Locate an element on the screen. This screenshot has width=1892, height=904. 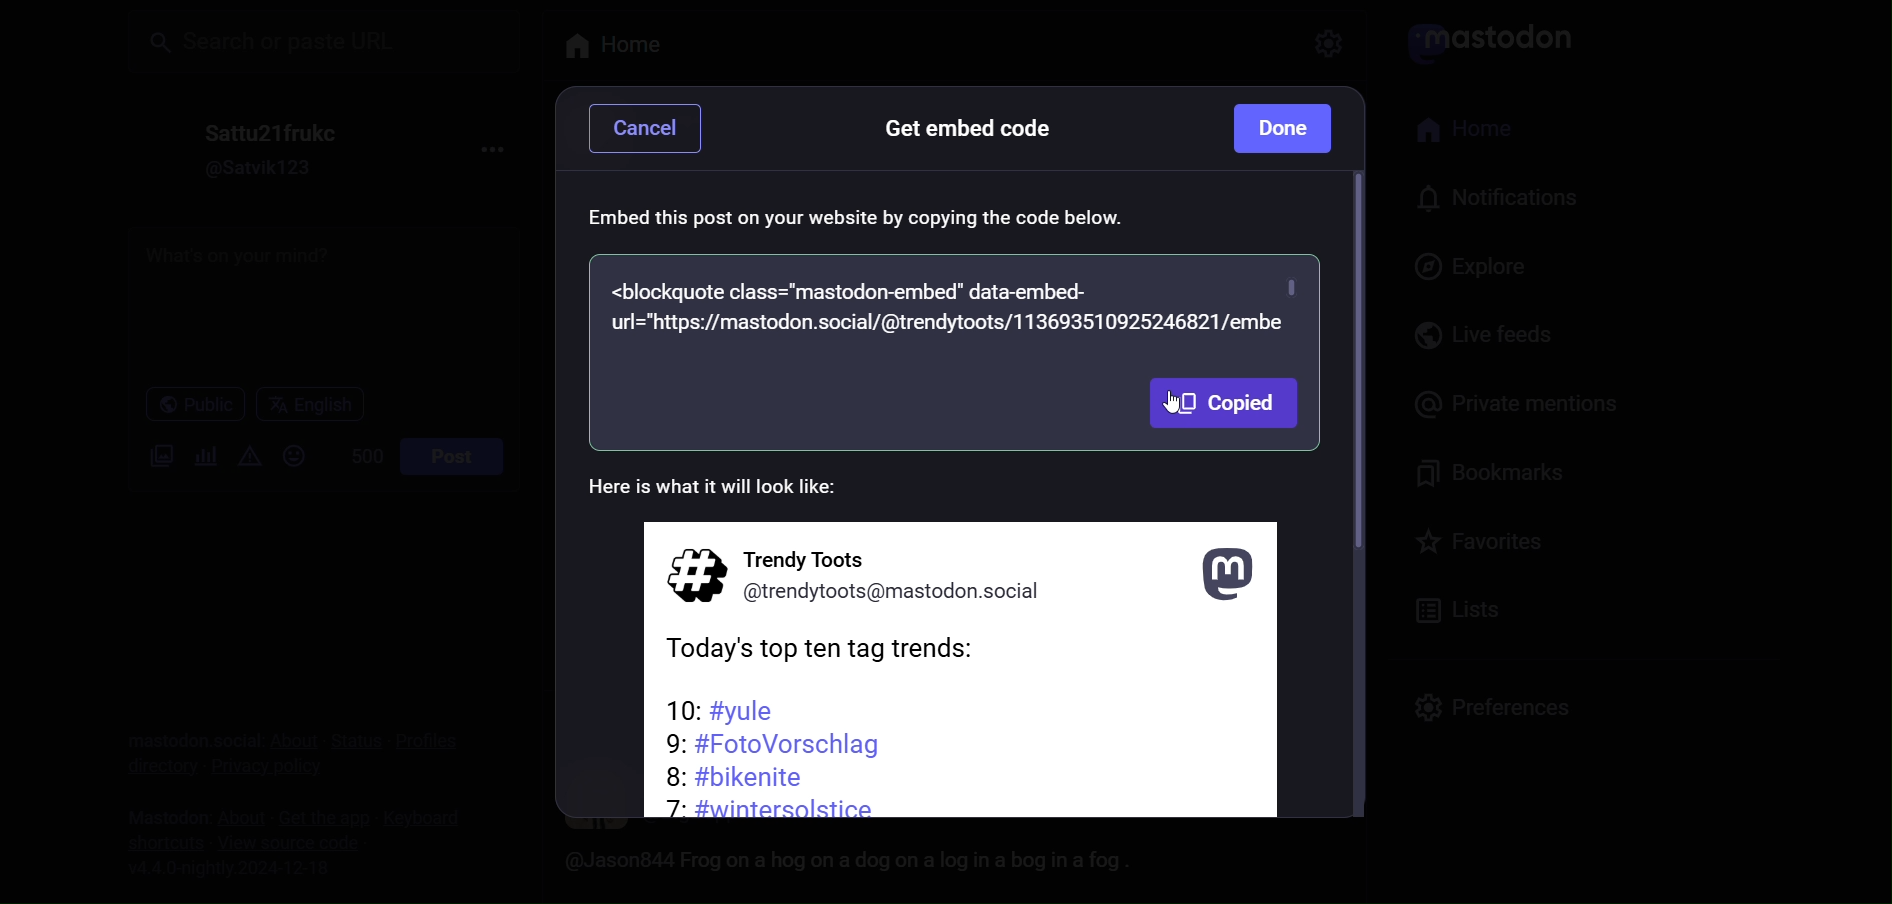
Embed code of a post copied is located at coordinates (1223, 406).